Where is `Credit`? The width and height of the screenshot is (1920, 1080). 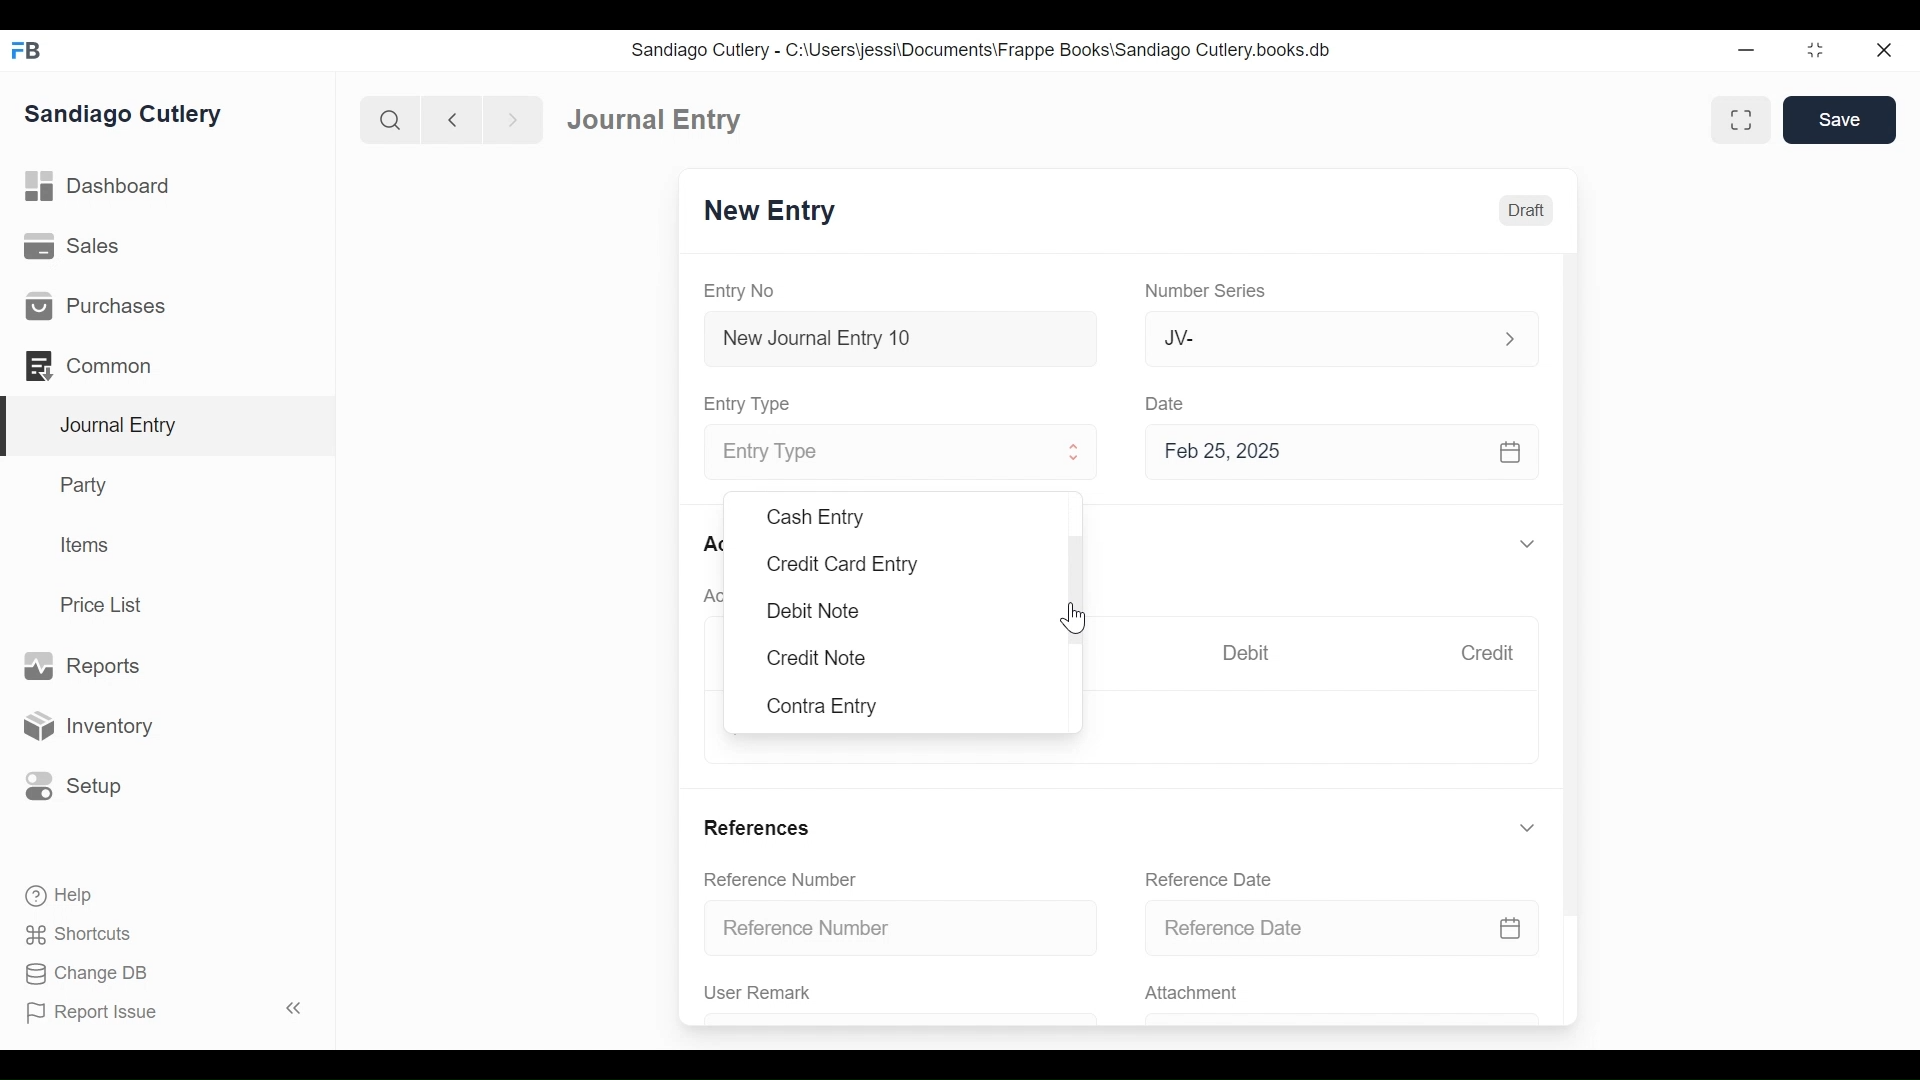
Credit is located at coordinates (1492, 655).